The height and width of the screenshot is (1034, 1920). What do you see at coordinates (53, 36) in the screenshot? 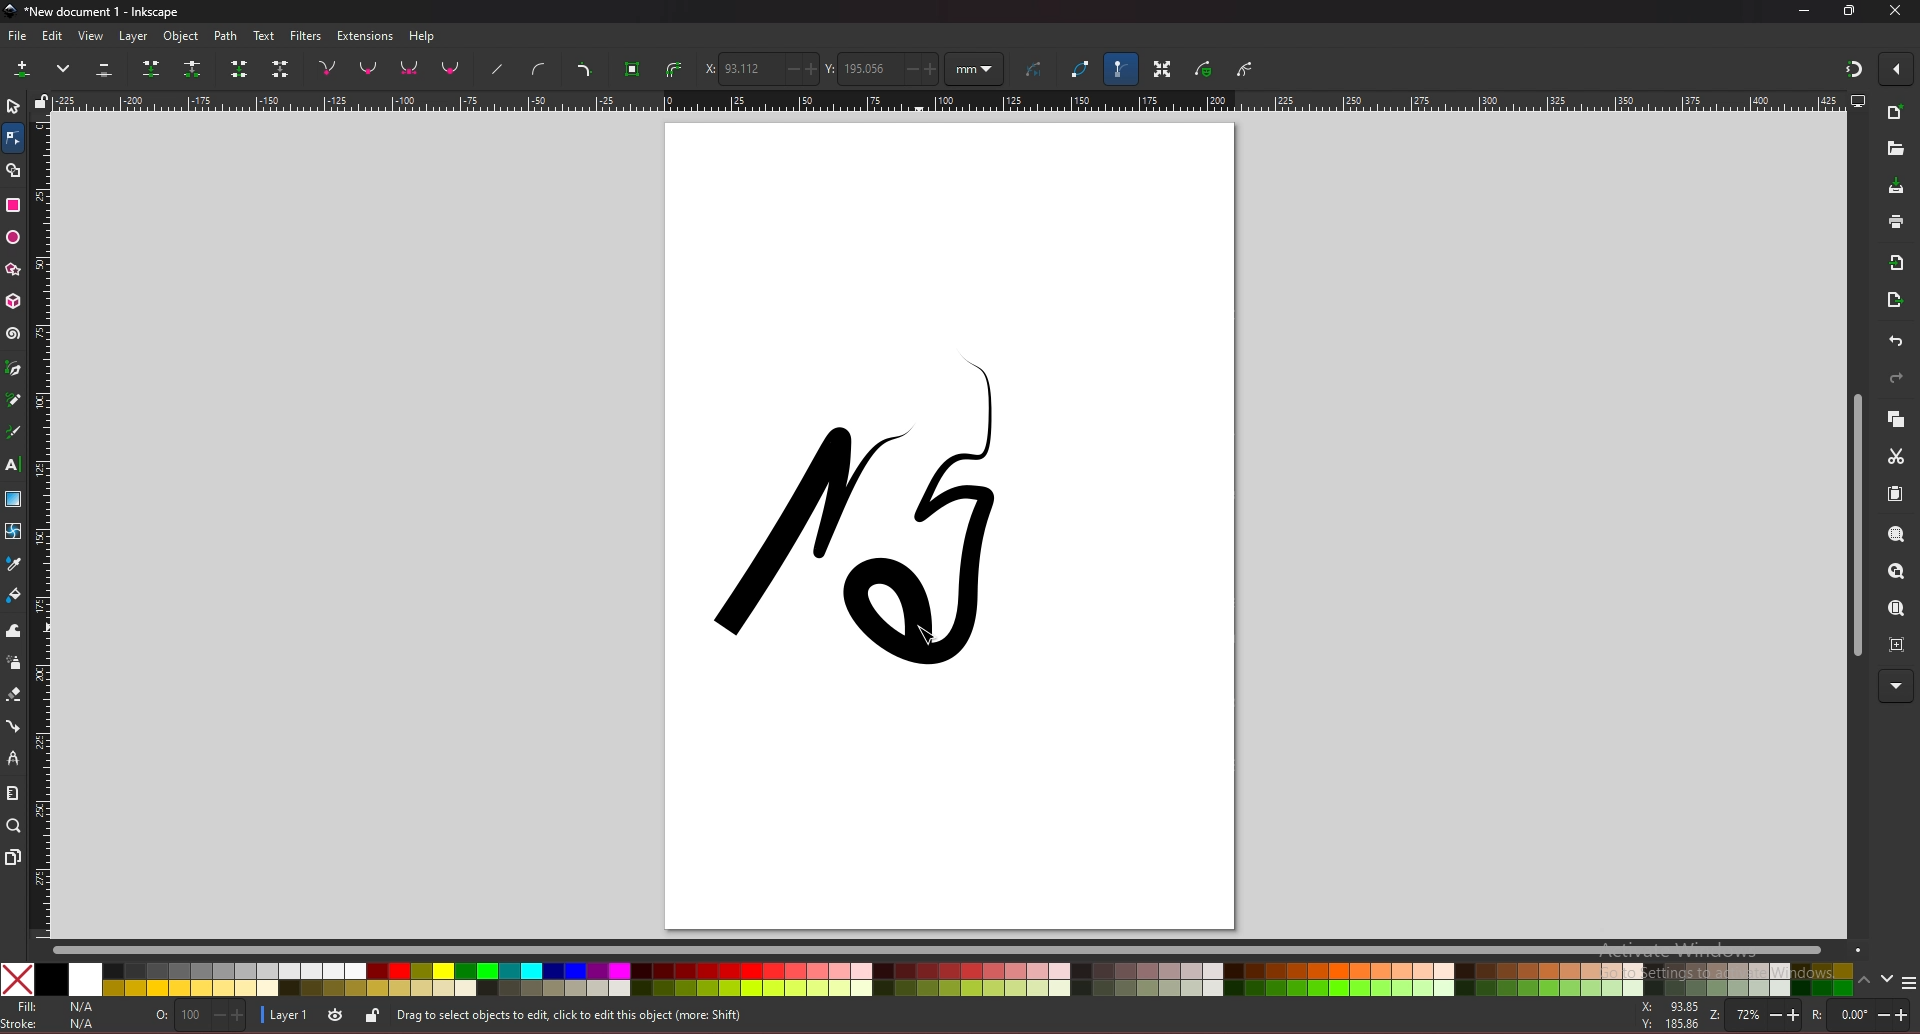
I see `edit` at bounding box center [53, 36].